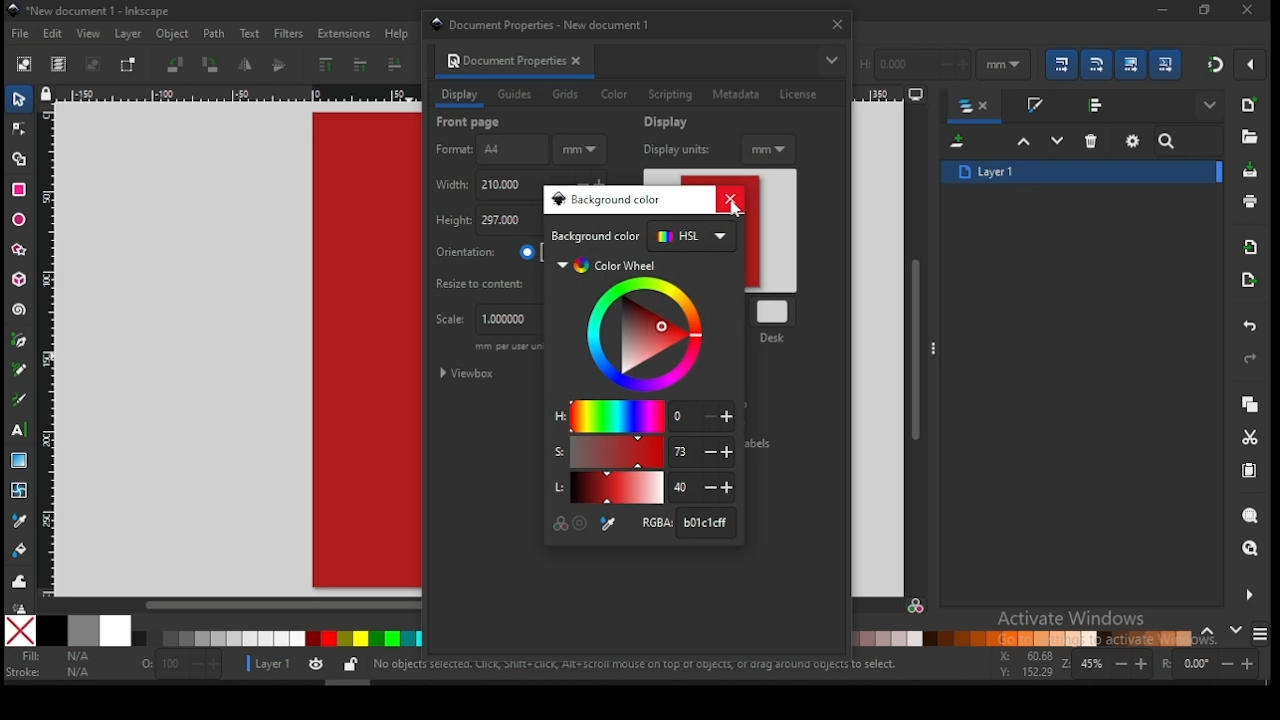 This screenshot has height=720, width=1280. Describe the element at coordinates (831, 60) in the screenshot. I see `more options` at that location.